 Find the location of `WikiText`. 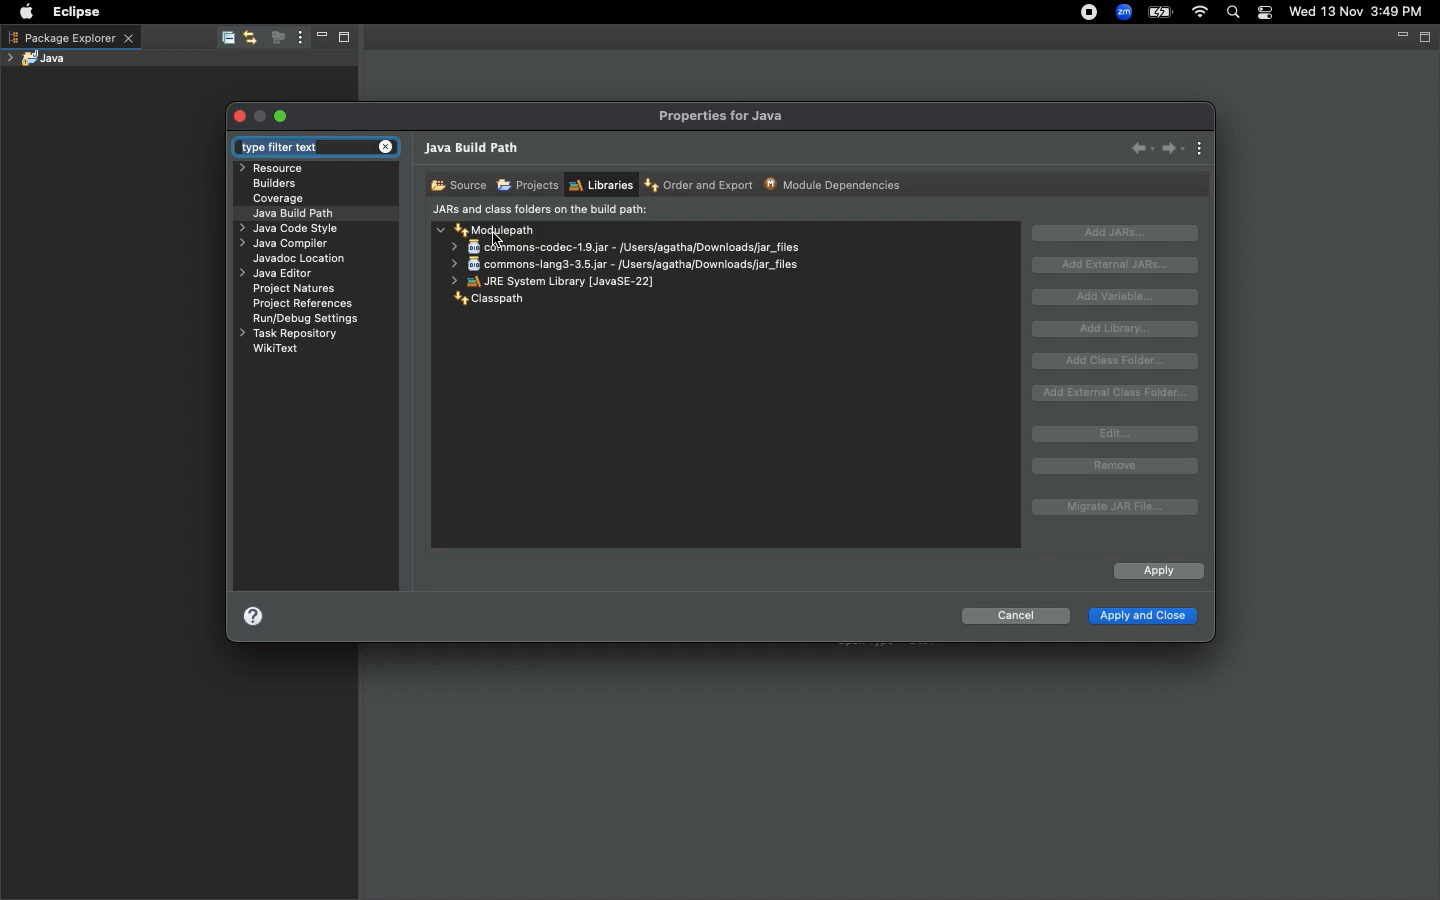

WikiText is located at coordinates (276, 348).